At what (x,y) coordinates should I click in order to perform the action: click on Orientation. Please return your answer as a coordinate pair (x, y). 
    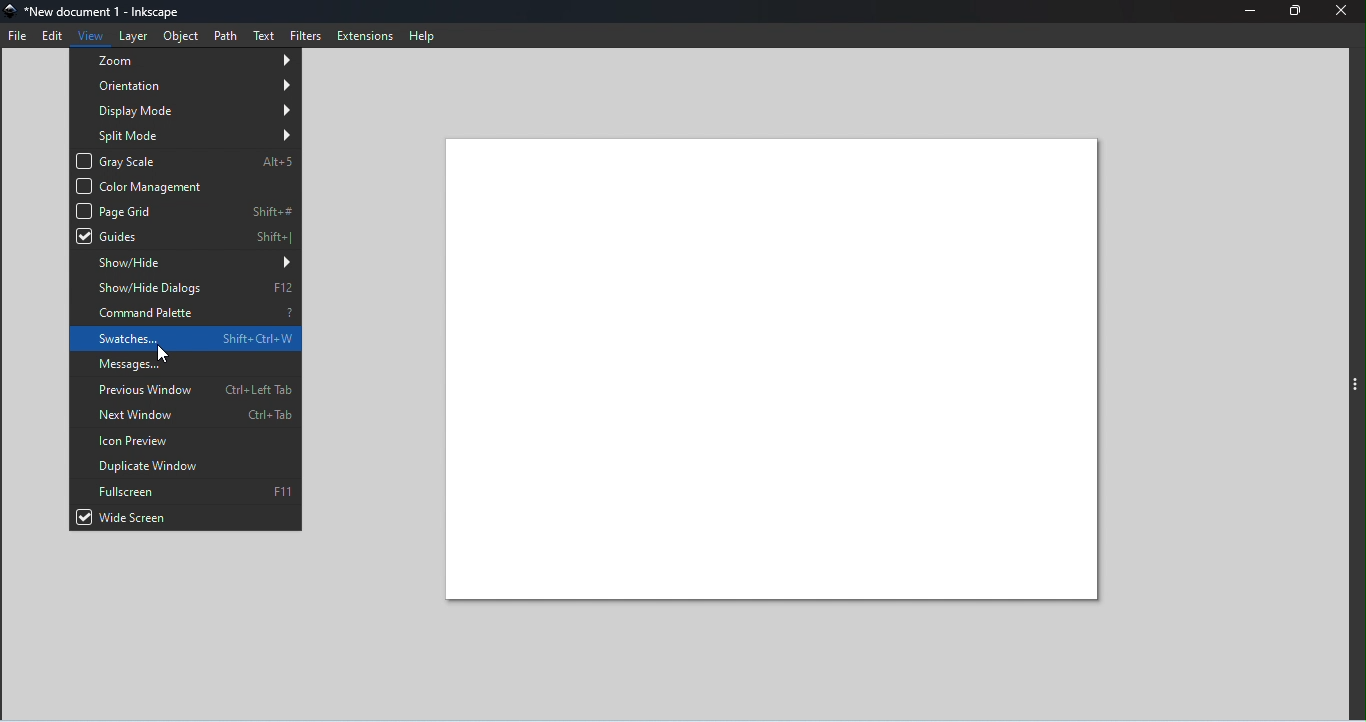
    Looking at the image, I should click on (184, 82).